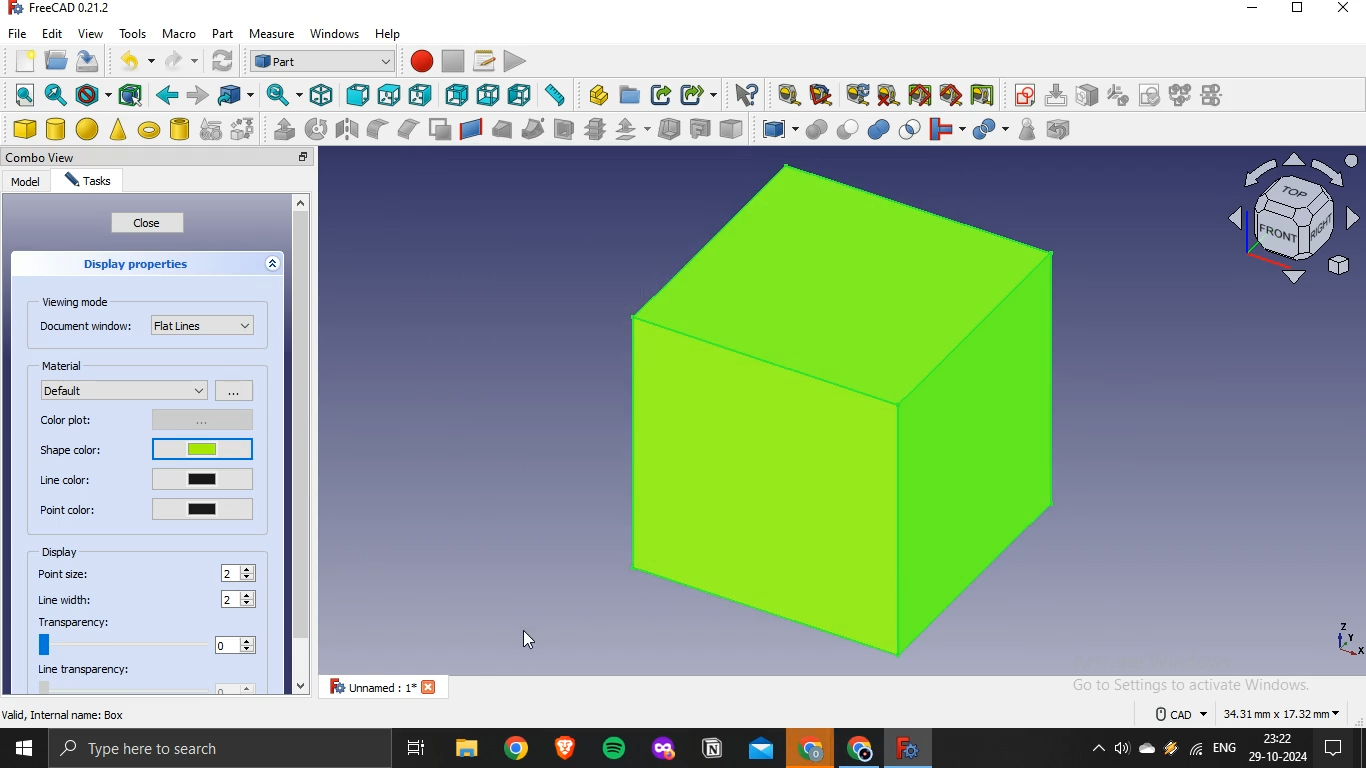  I want to click on 2, so click(241, 573).